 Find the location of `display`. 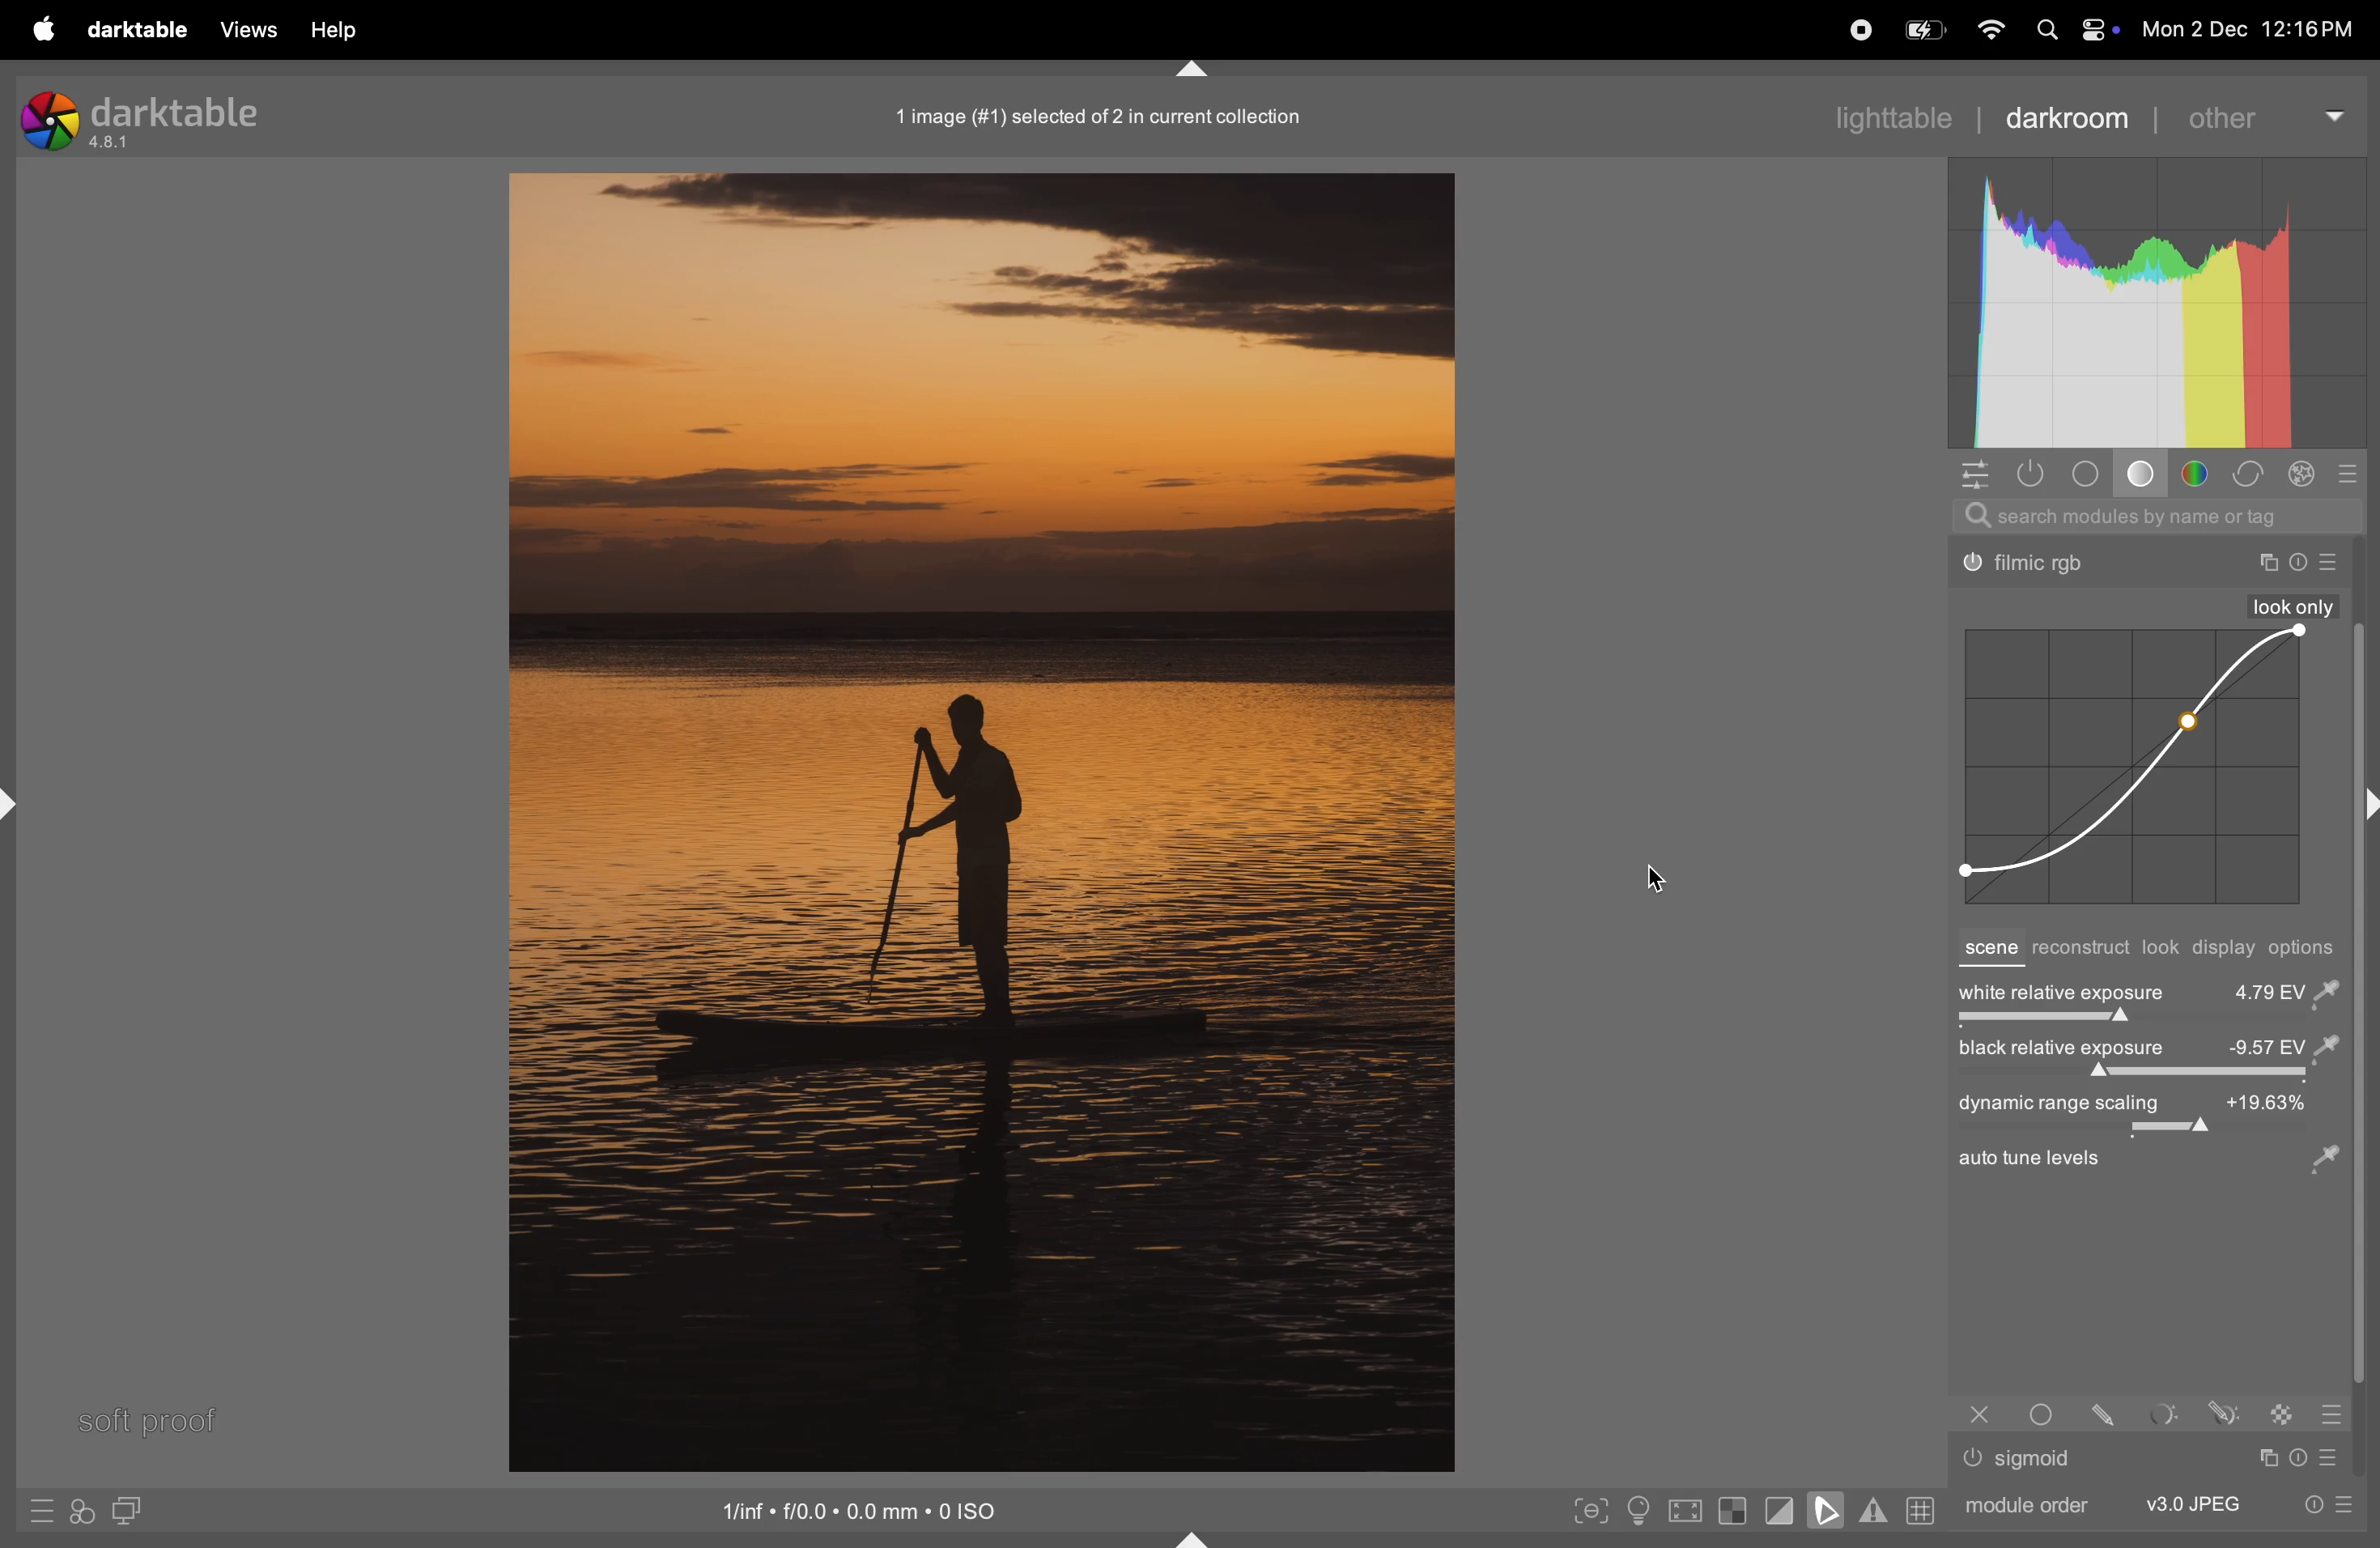

display is located at coordinates (2226, 950).